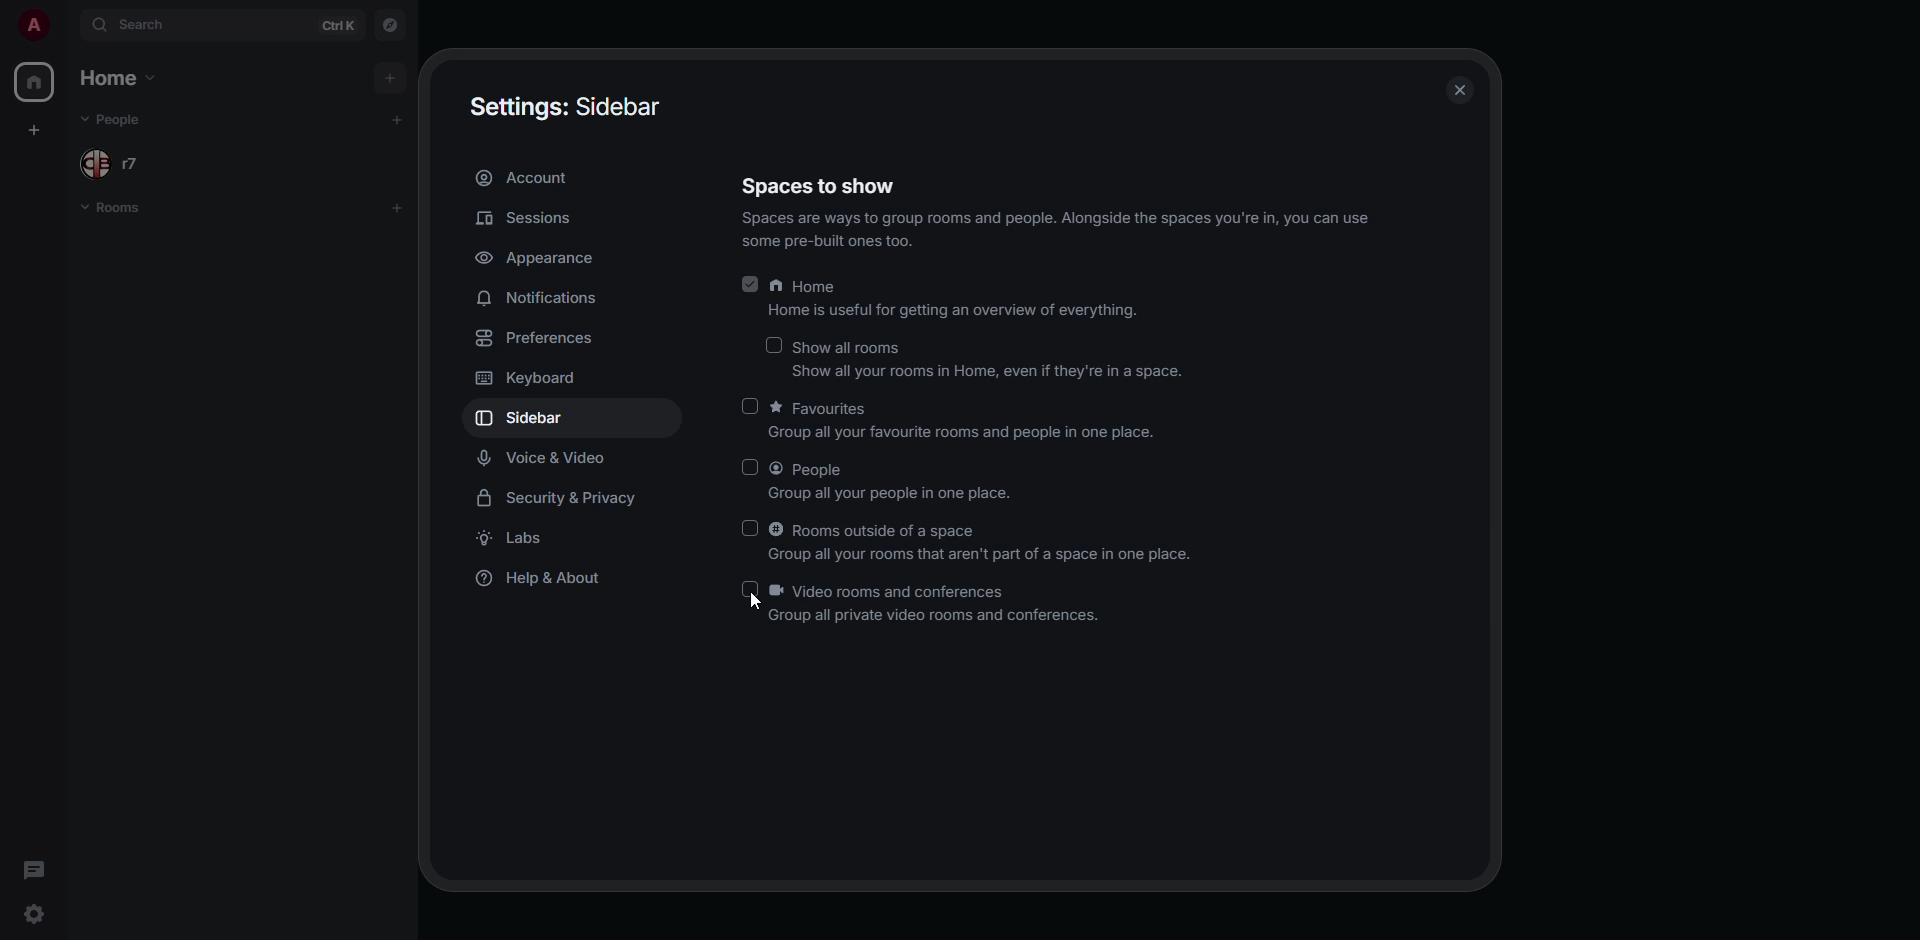 This screenshot has width=1920, height=940. Describe the element at coordinates (398, 206) in the screenshot. I see `add` at that location.